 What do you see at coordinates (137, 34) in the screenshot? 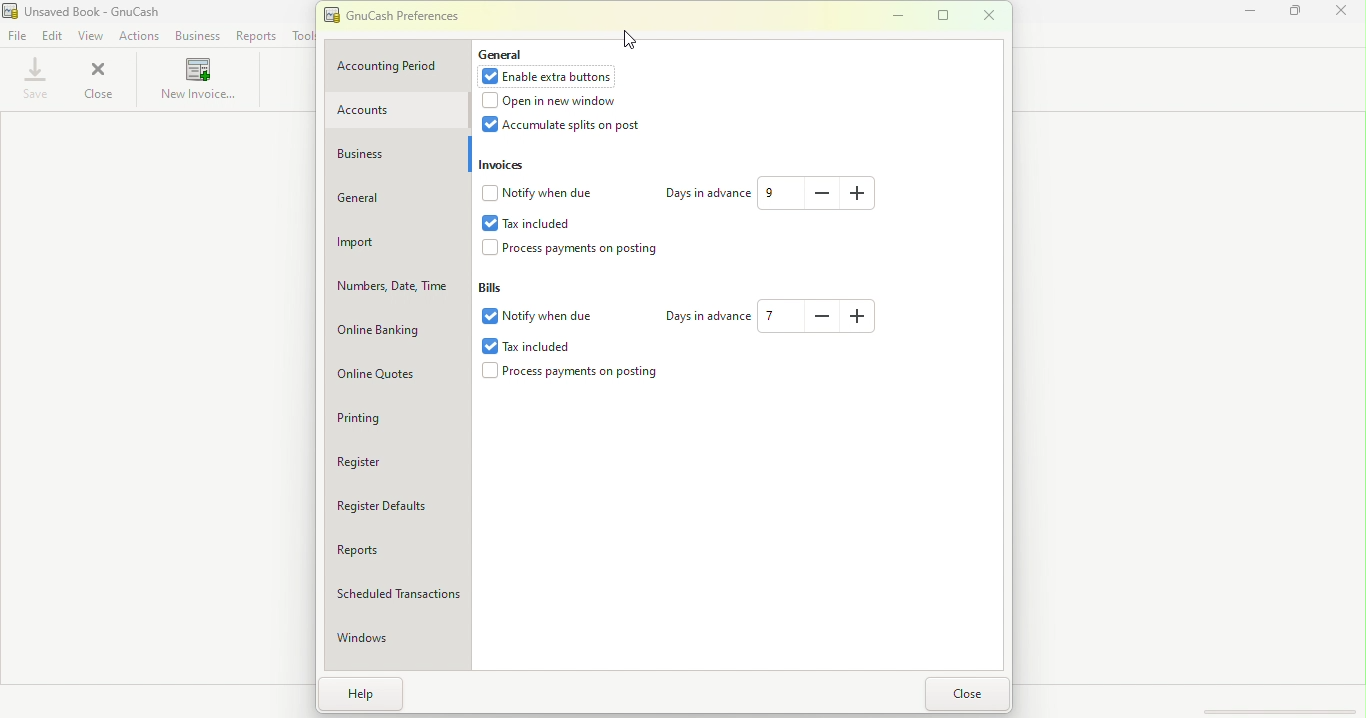
I see `Actions` at bounding box center [137, 34].